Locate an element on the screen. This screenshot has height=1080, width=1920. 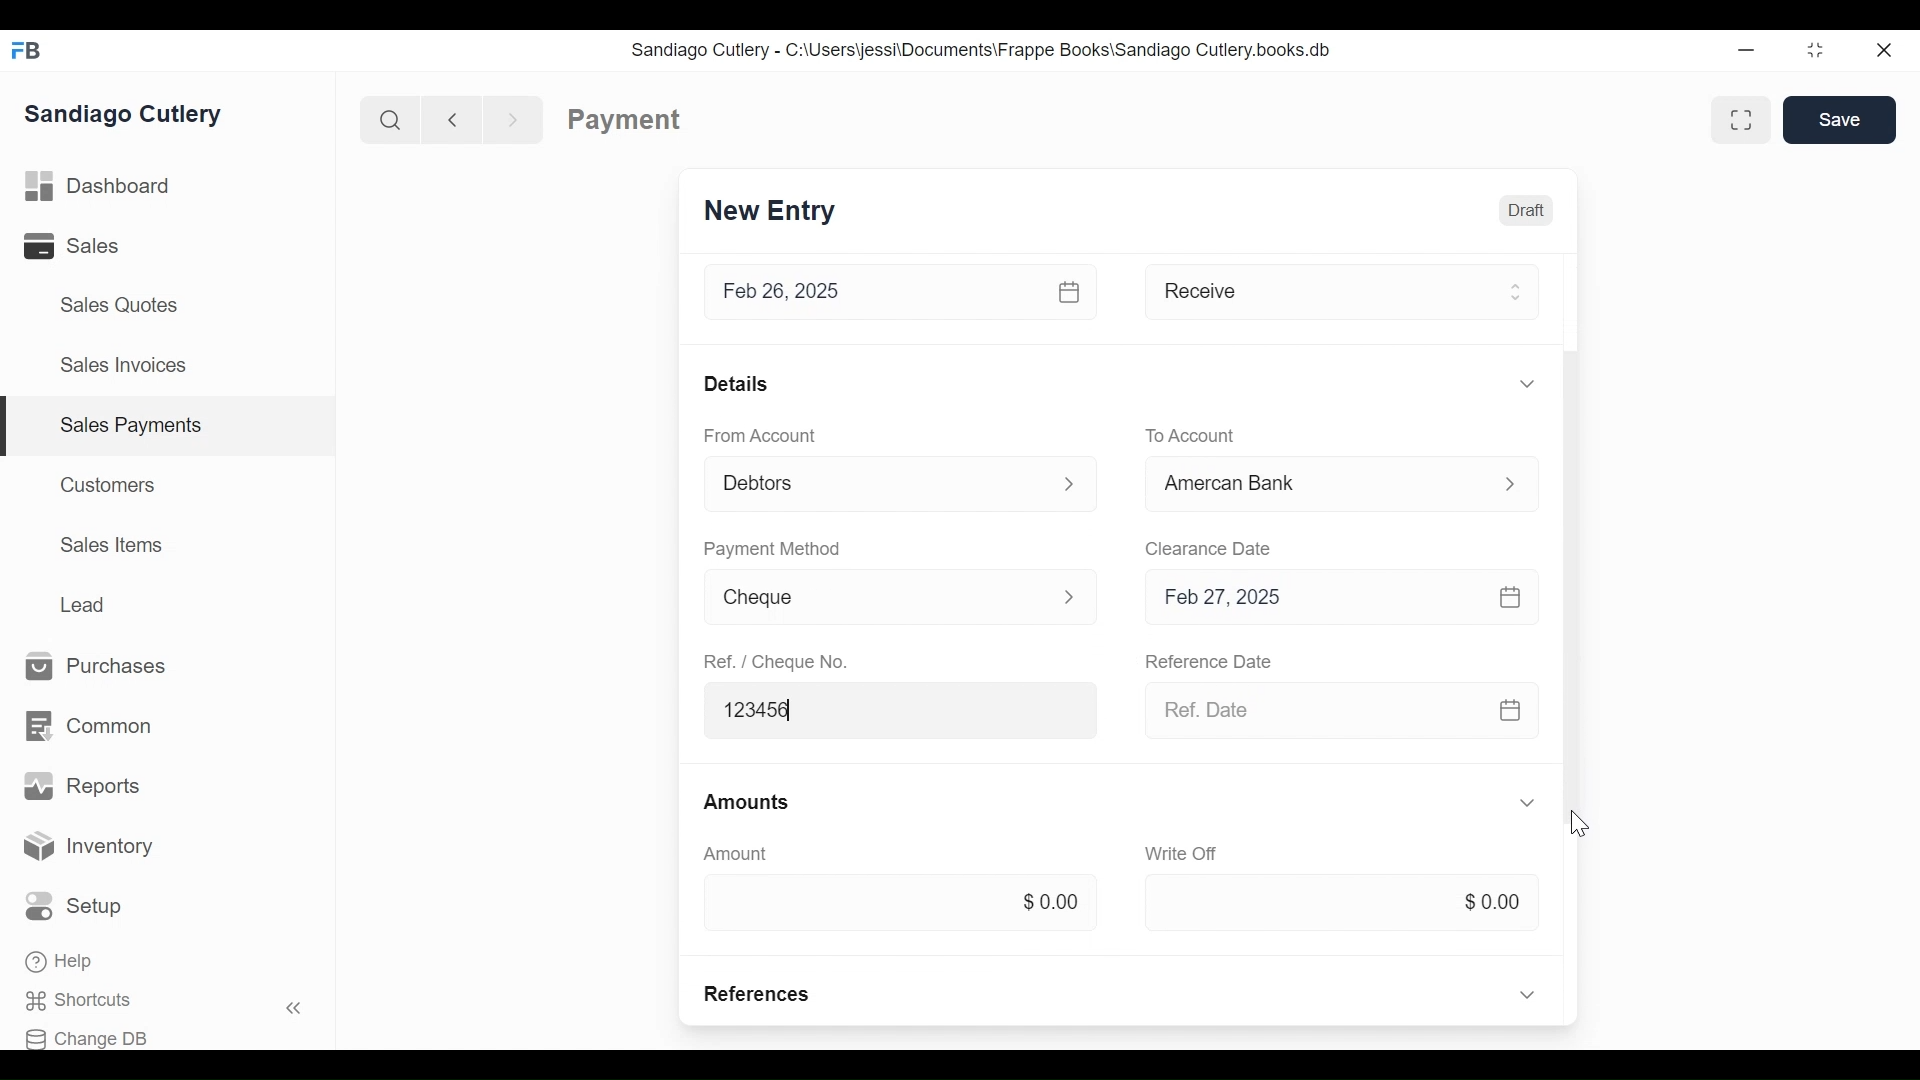
Expand is located at coordinates (1070, 595).